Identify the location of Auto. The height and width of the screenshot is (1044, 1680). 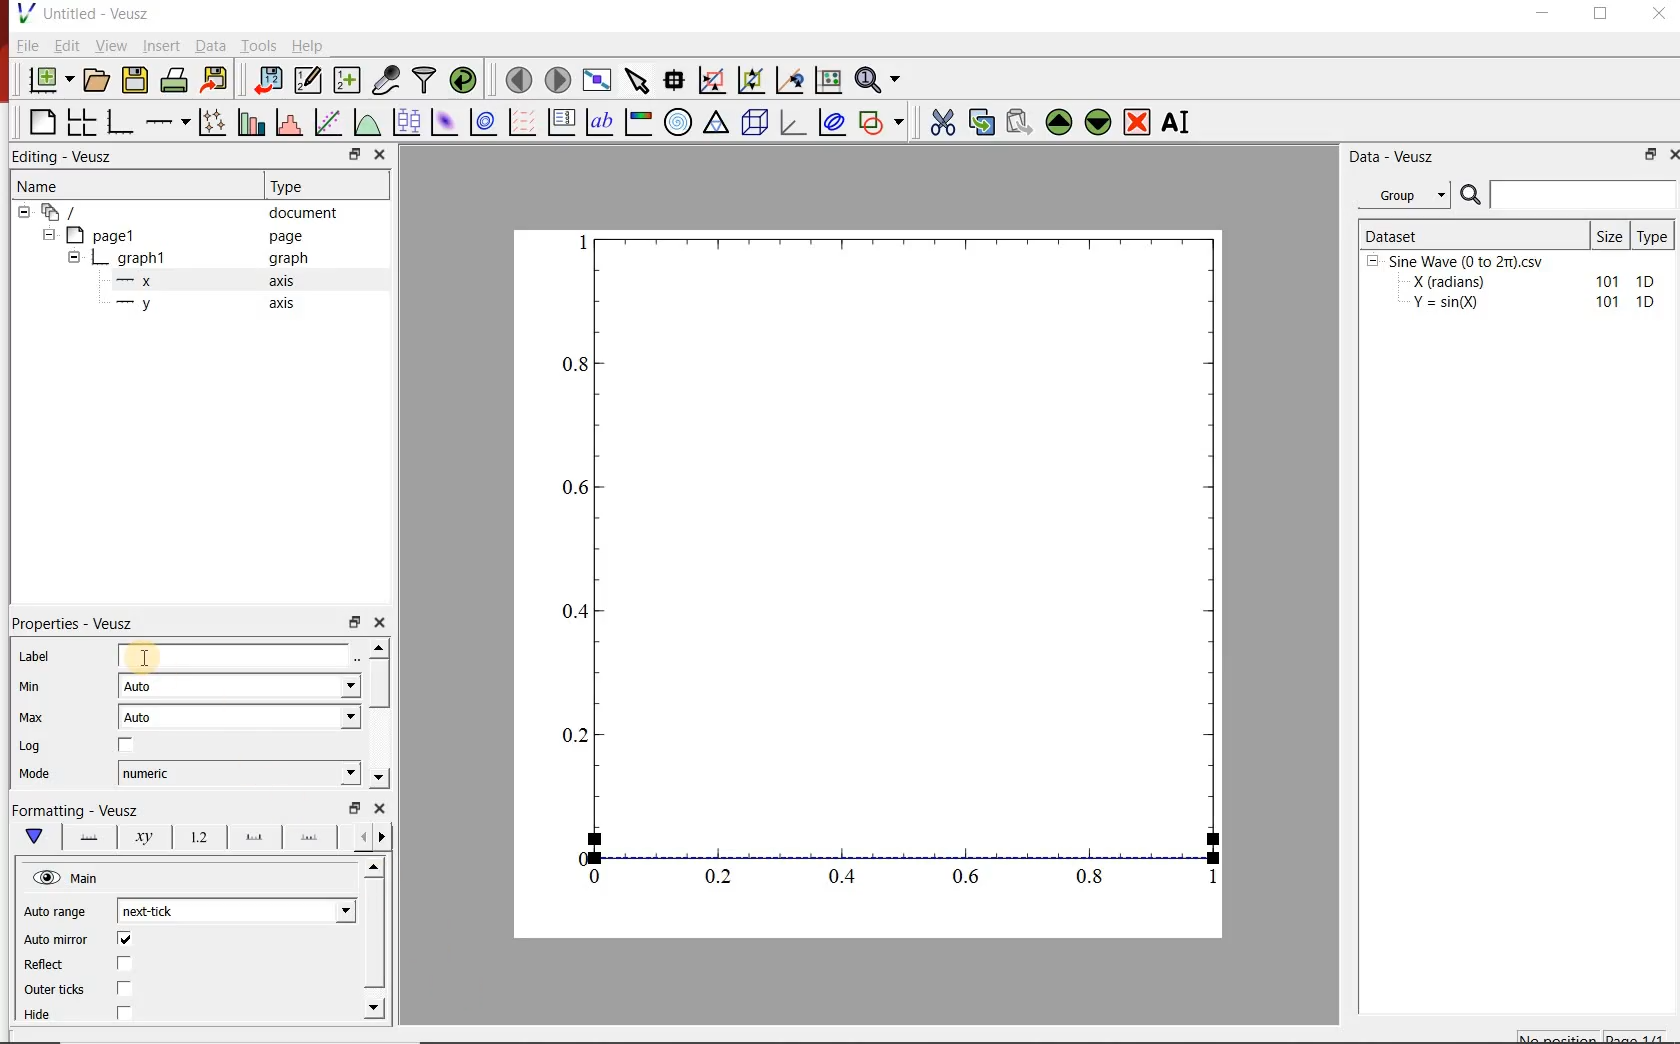
(239, 717).